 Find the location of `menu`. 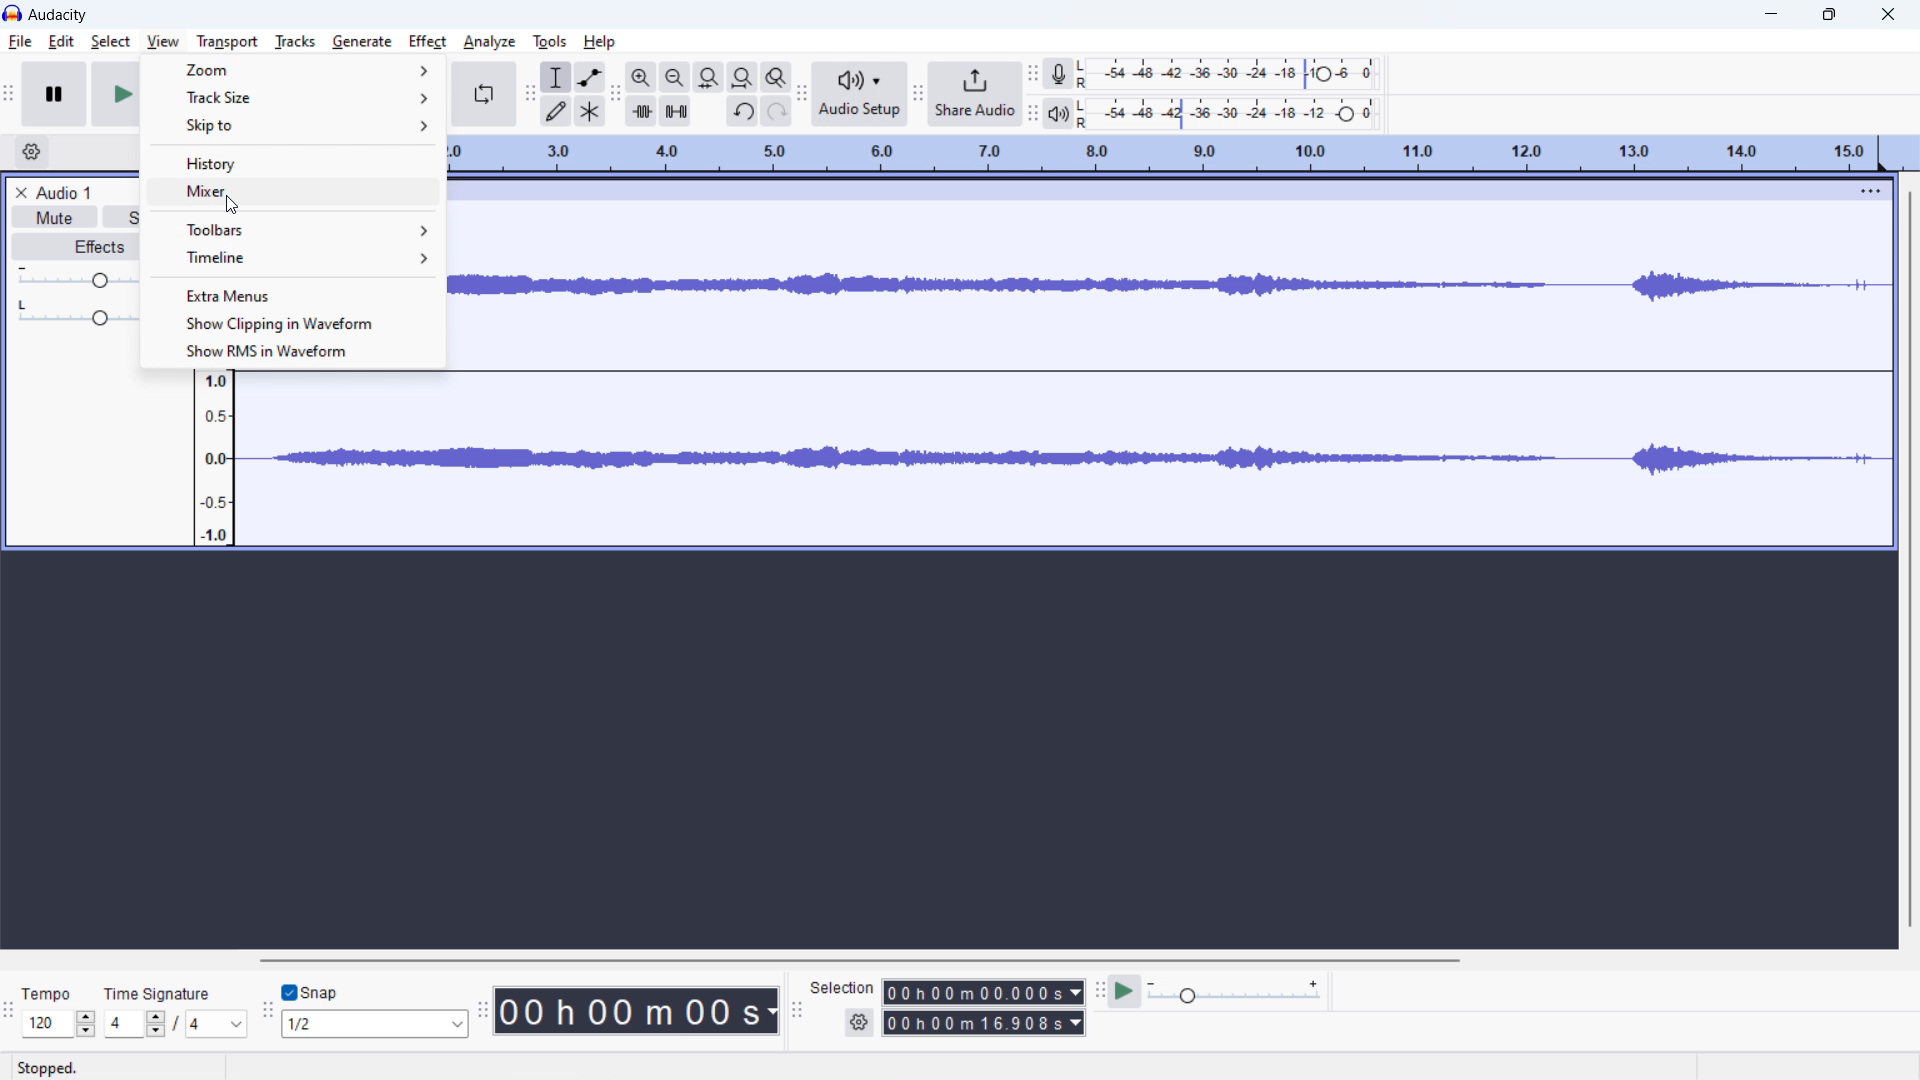

menu is located at coordinates (1869, 190).